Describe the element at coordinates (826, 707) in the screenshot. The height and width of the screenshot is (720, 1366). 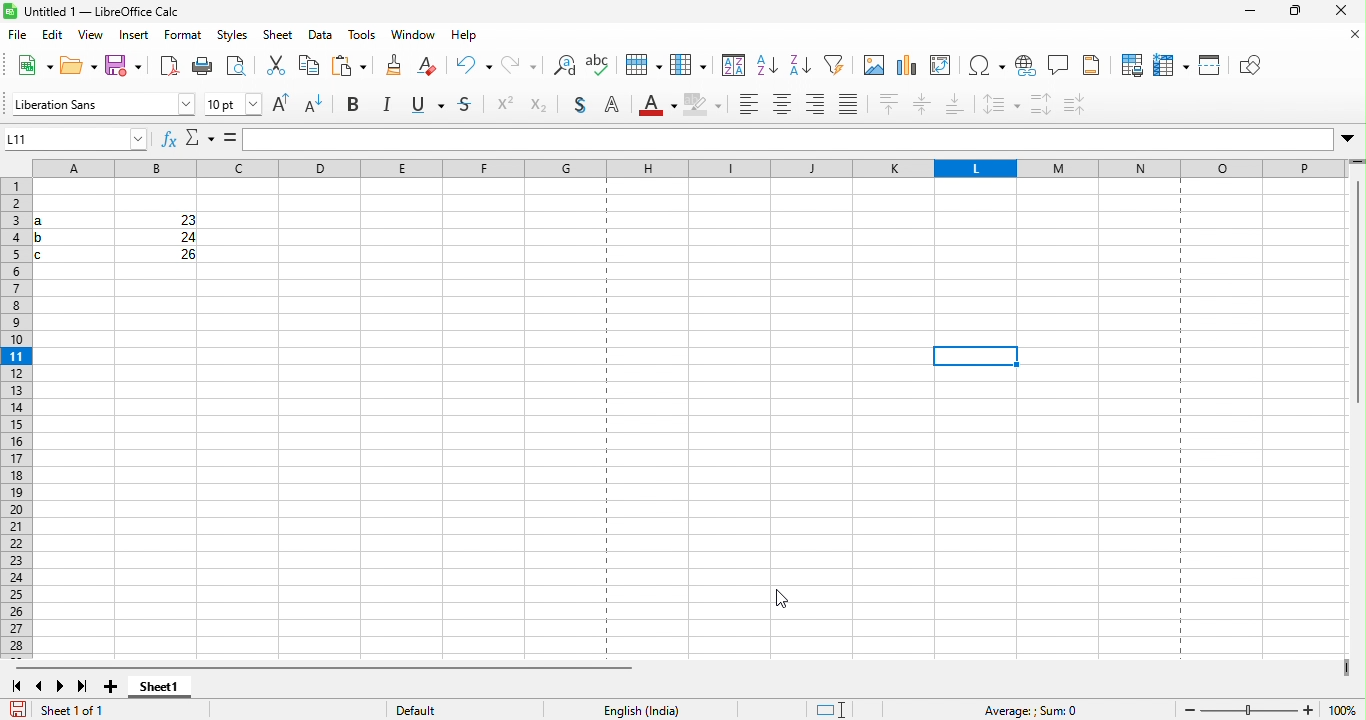
I see `standard selection` at that location.